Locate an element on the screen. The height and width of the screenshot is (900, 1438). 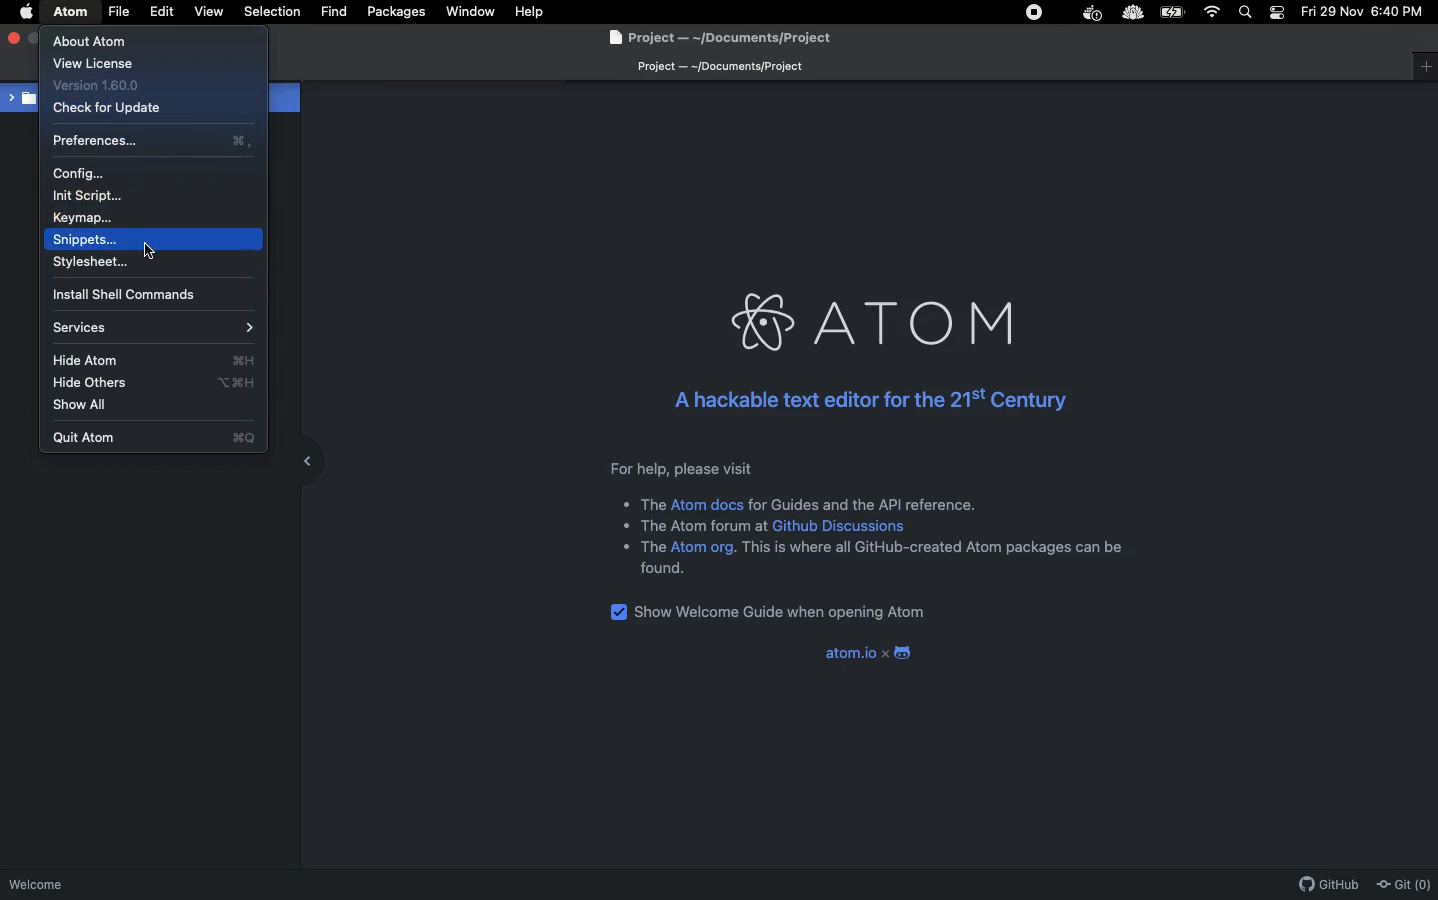
Instructional text is located at coordinates (850, 468).